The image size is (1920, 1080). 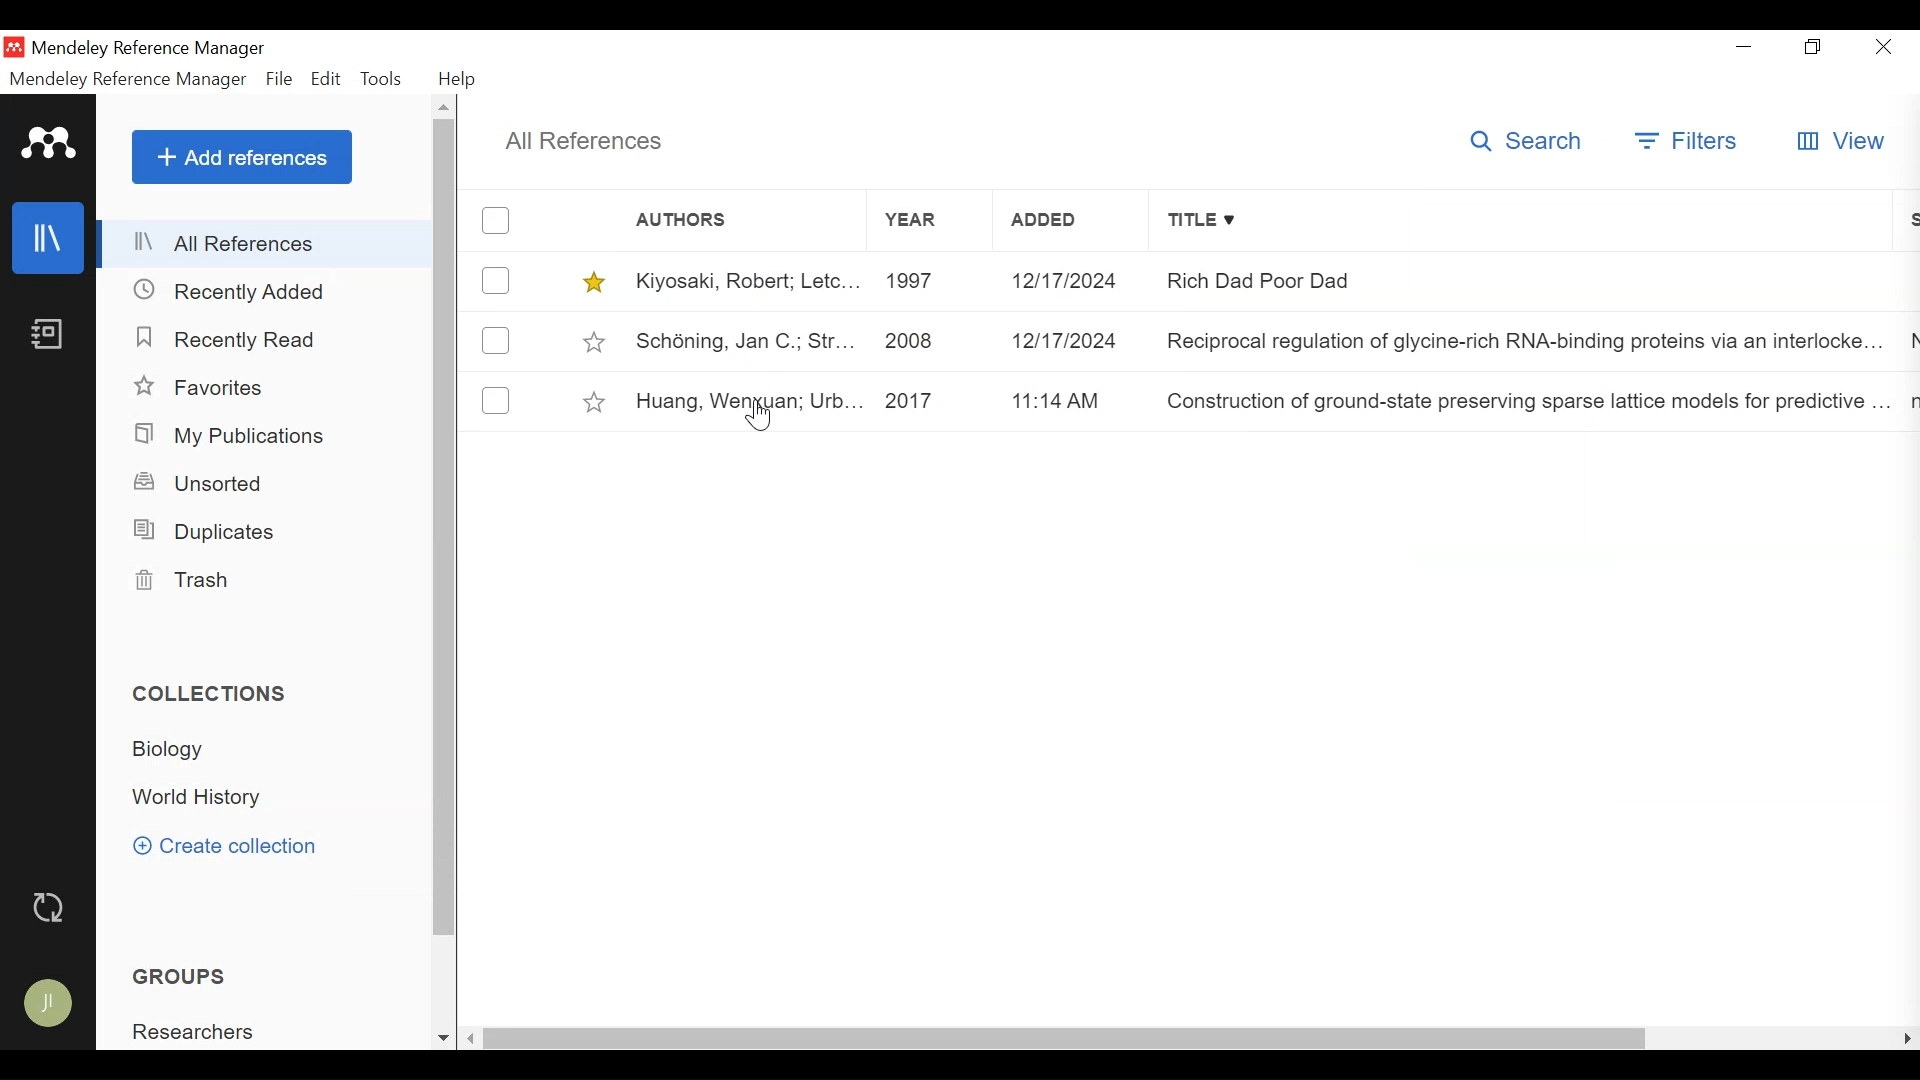 I want to click on Title, so click(x=1520, y=222).